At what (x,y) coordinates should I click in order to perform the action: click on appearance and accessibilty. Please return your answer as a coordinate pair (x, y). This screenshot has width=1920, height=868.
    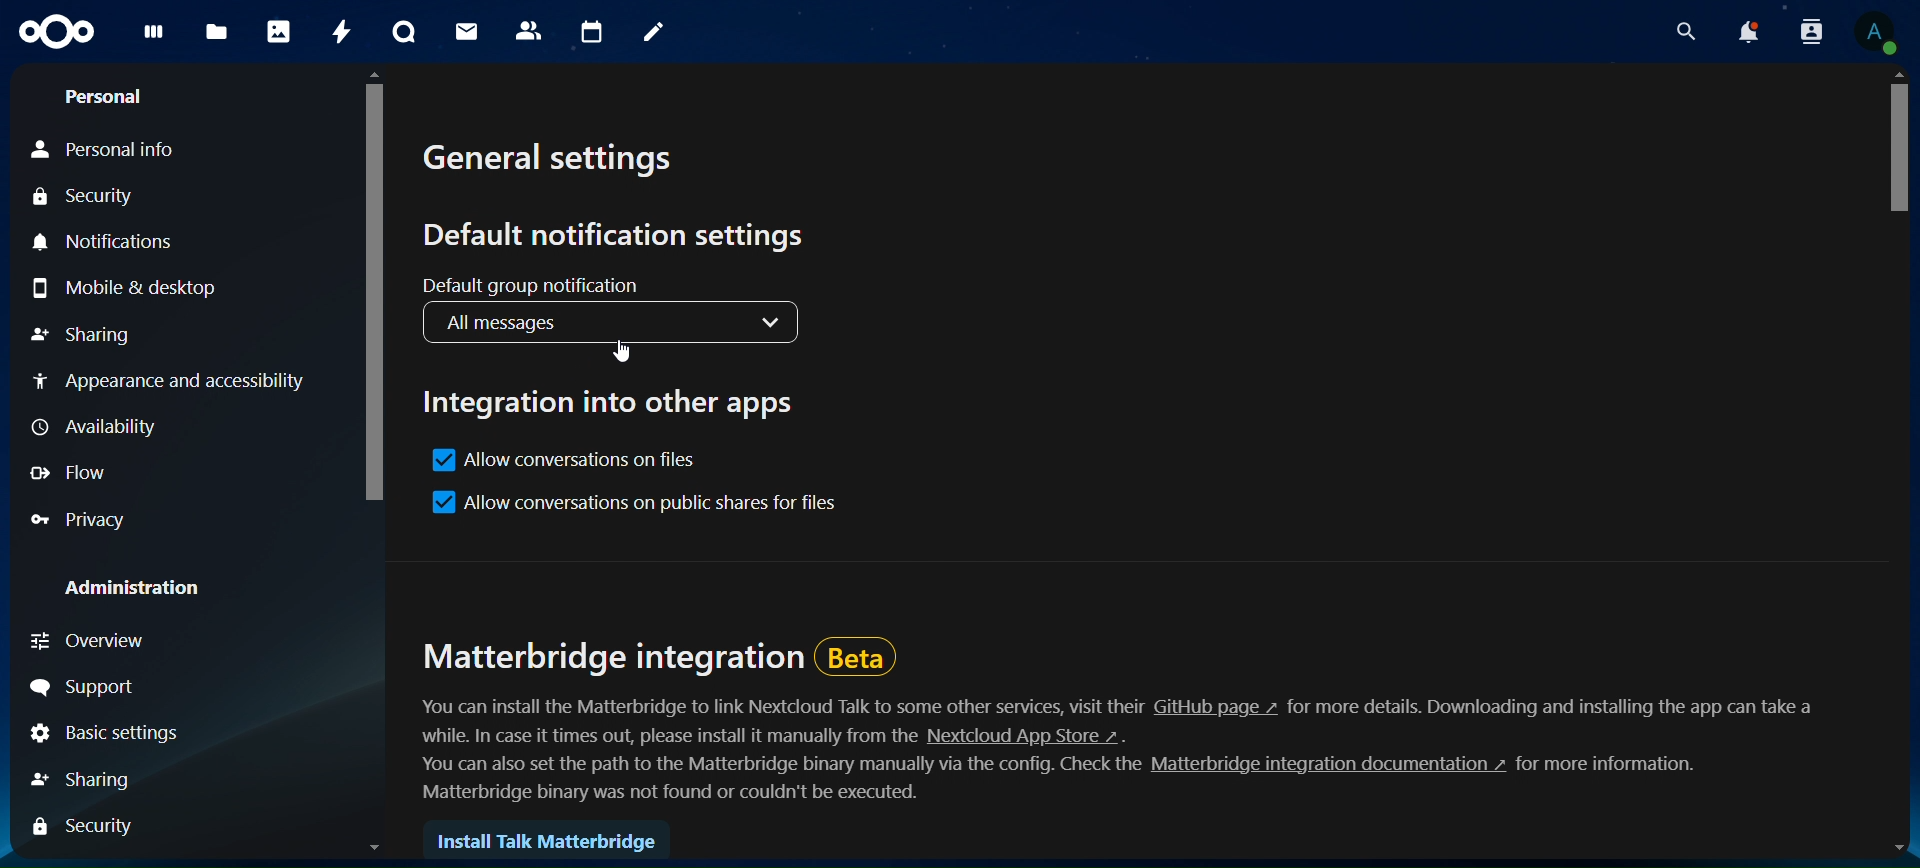
    Looking at the image, I should click on (172, 384).